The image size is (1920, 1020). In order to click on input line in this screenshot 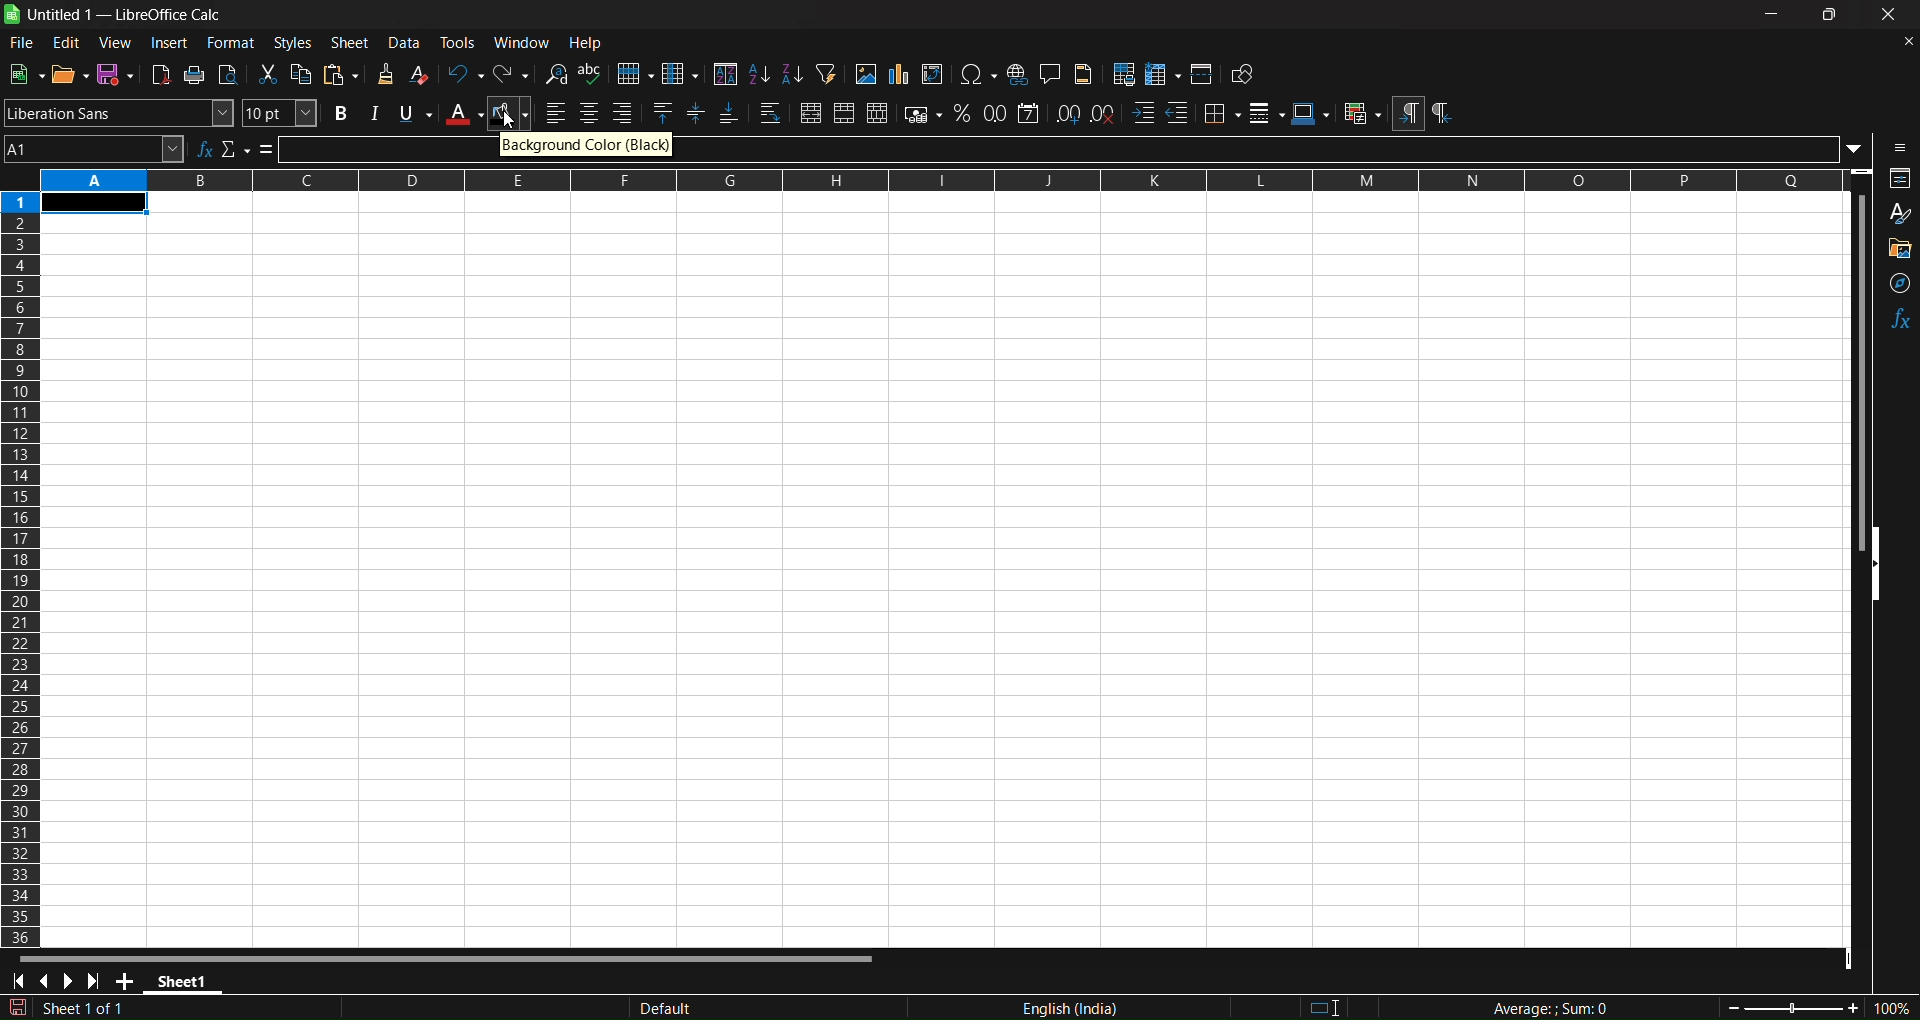, I will do `click(1276, 150)`.